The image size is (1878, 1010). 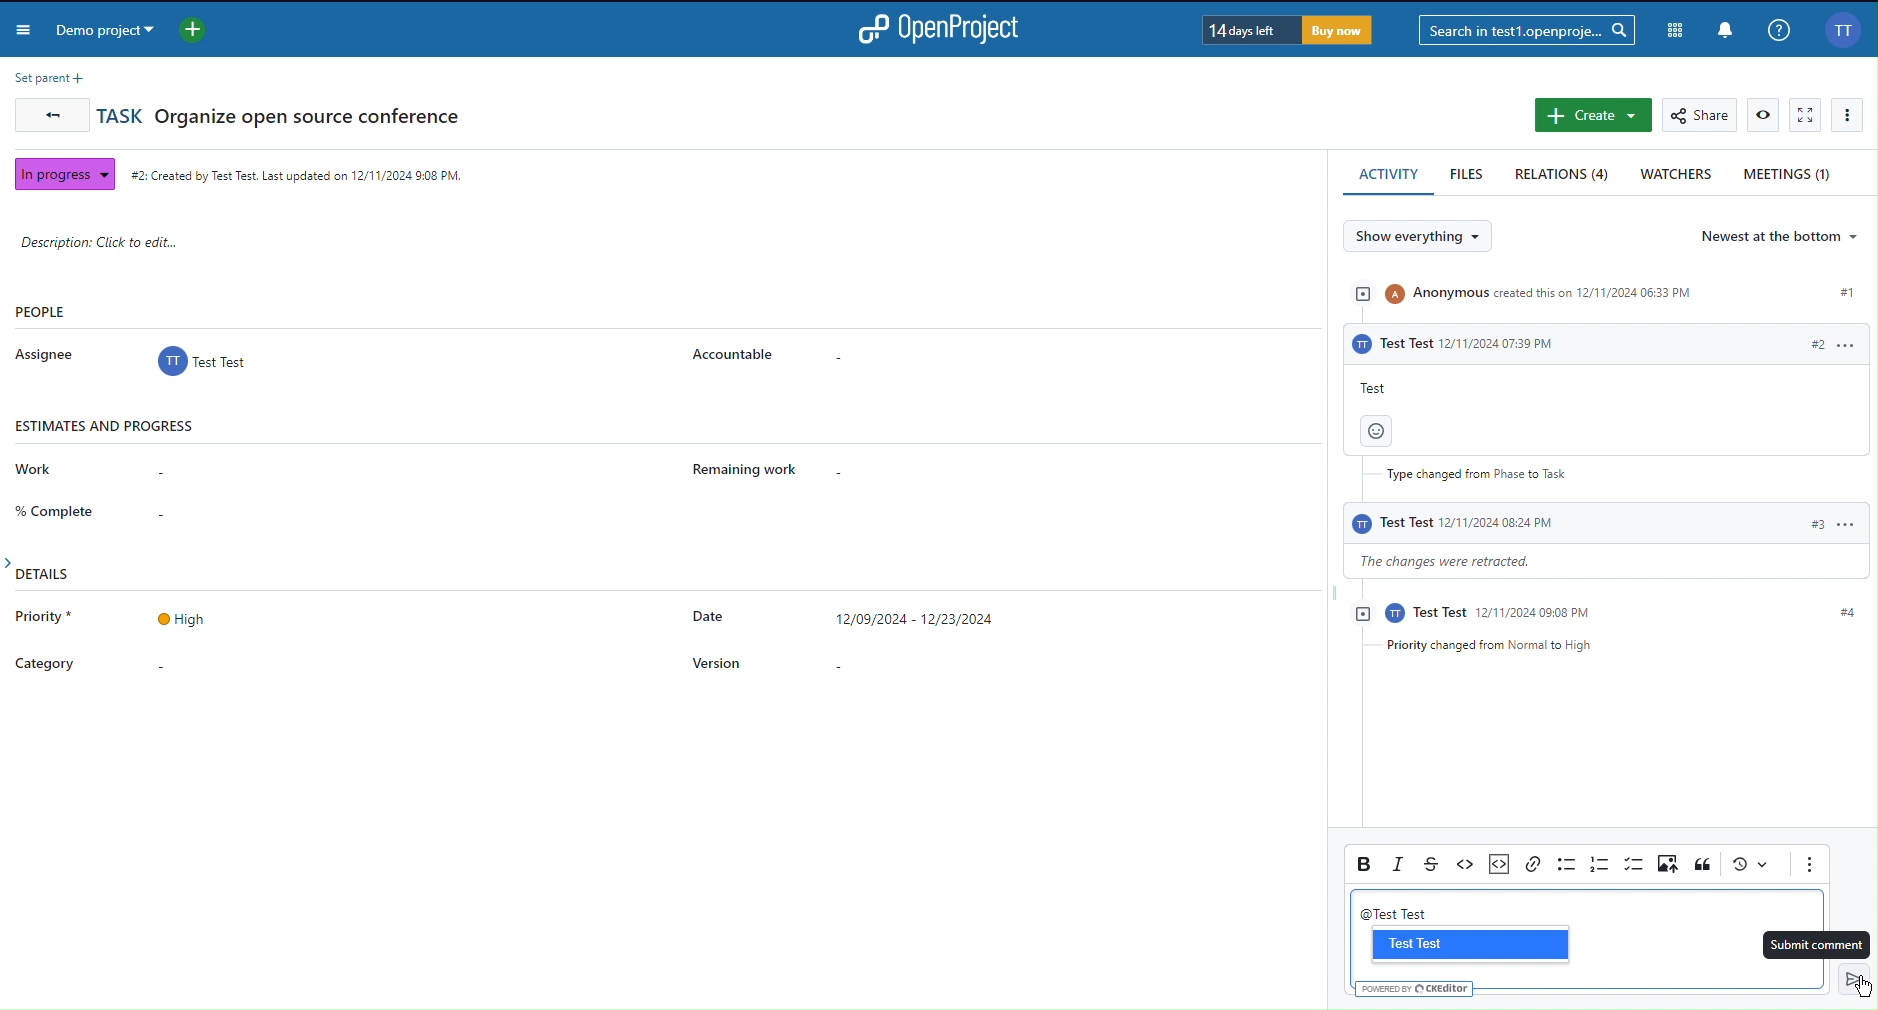 What do you see at coordinates (1284, 30) in the screenshot?
I see `Trial Timer` at bounding box center [1284, 30].